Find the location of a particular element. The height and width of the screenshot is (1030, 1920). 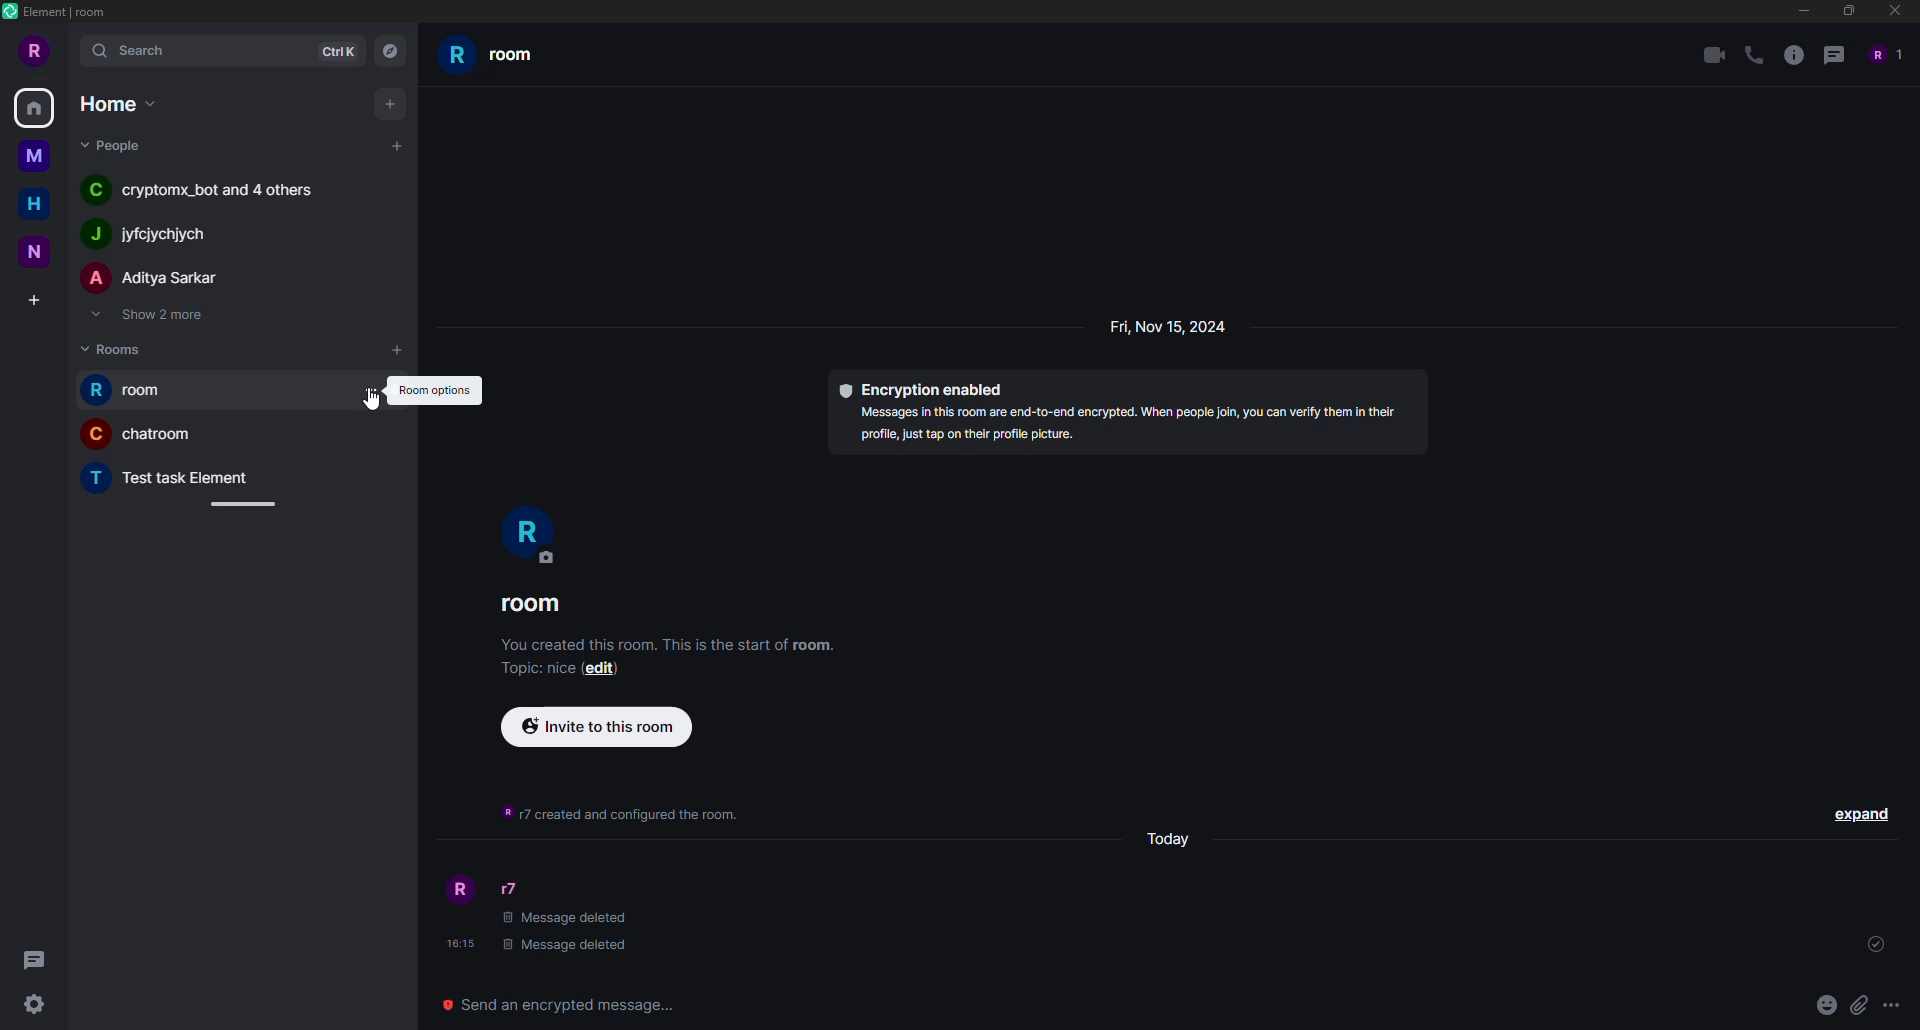

cursor is located at coordinates (375, 401).